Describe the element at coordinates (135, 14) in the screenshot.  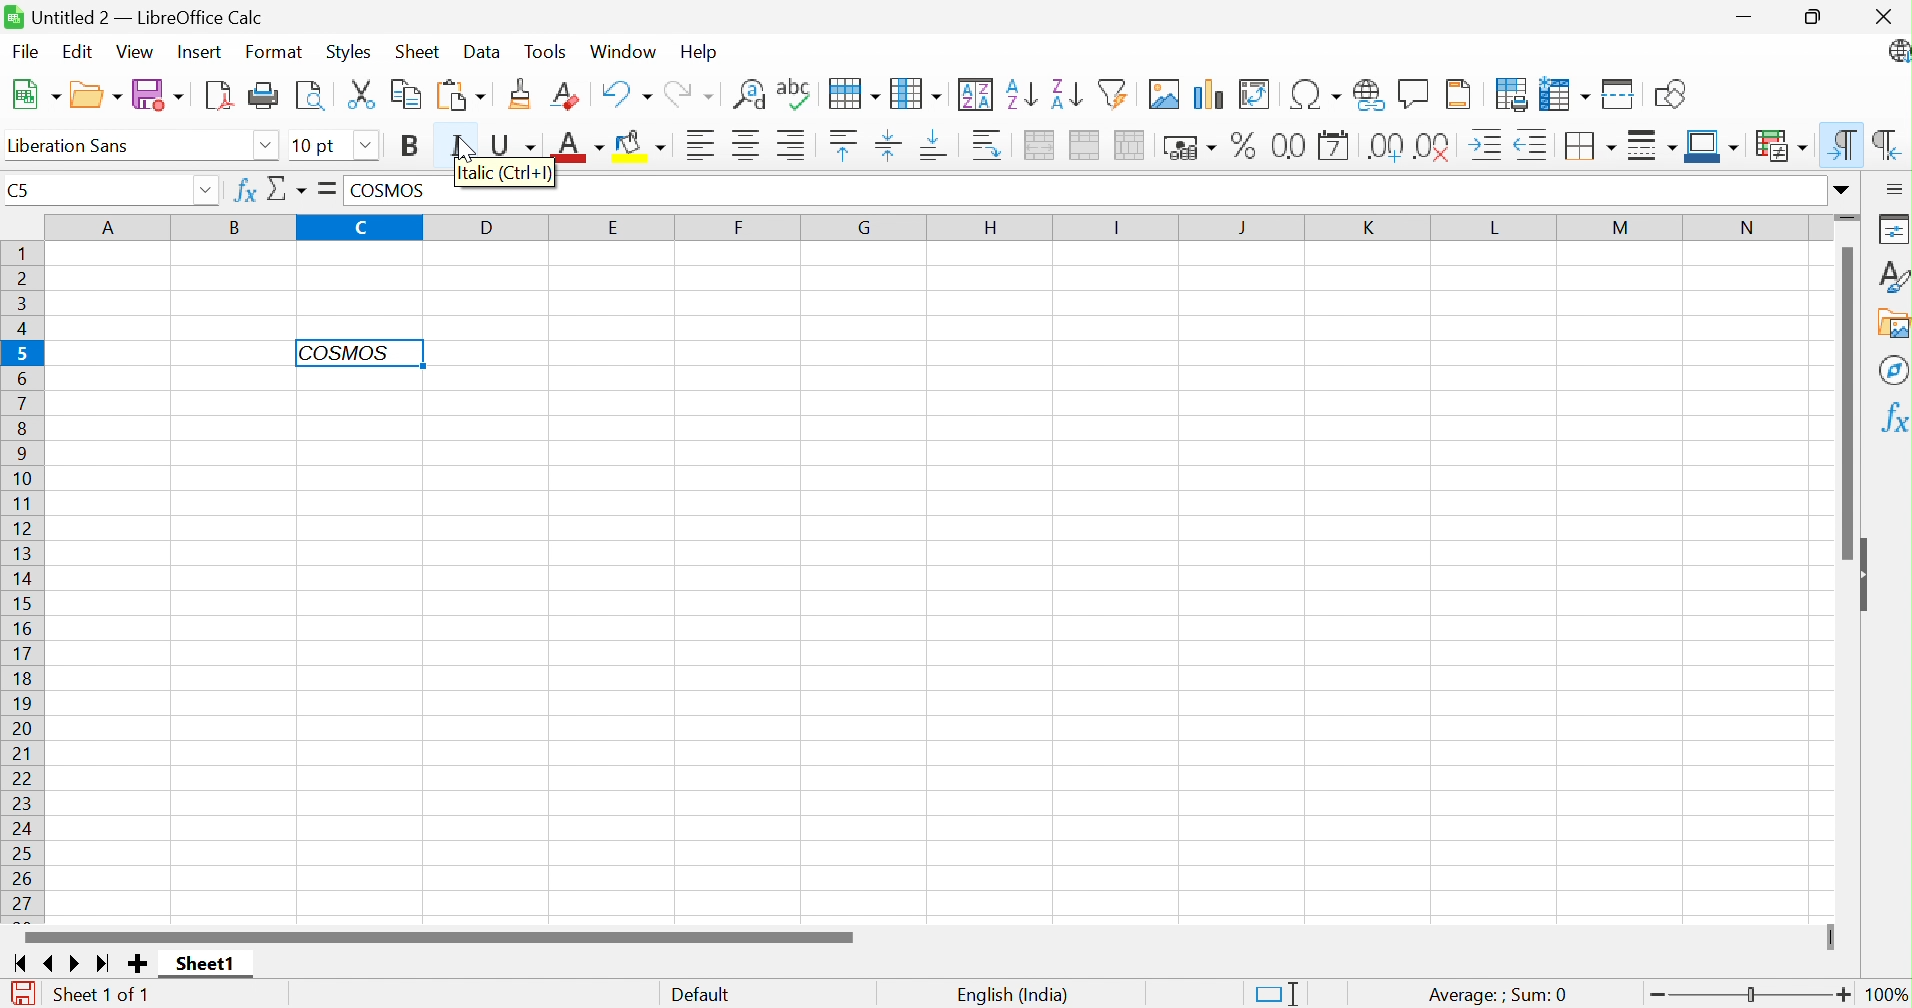
I see `Untitled 2 - LibreOffice Calc` at that location.